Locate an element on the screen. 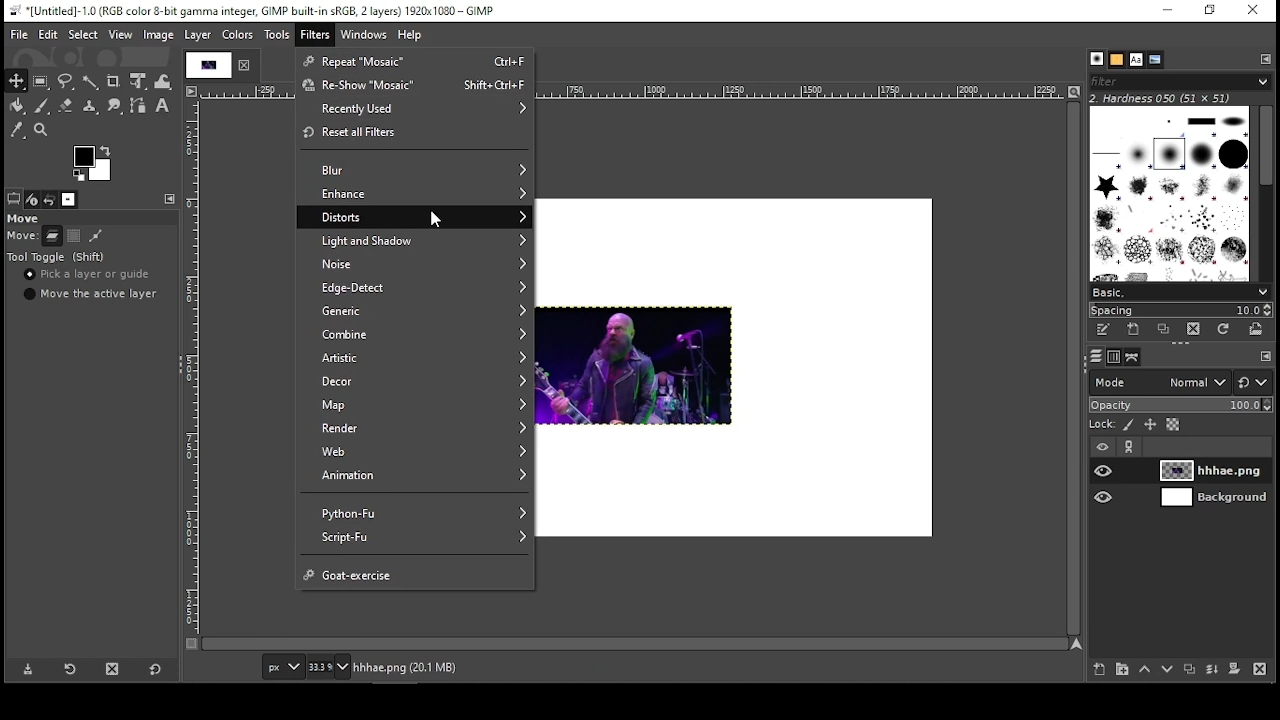 This screenshot has height=720, width=1280. select brush preset is located at coordinates (1180, 291).